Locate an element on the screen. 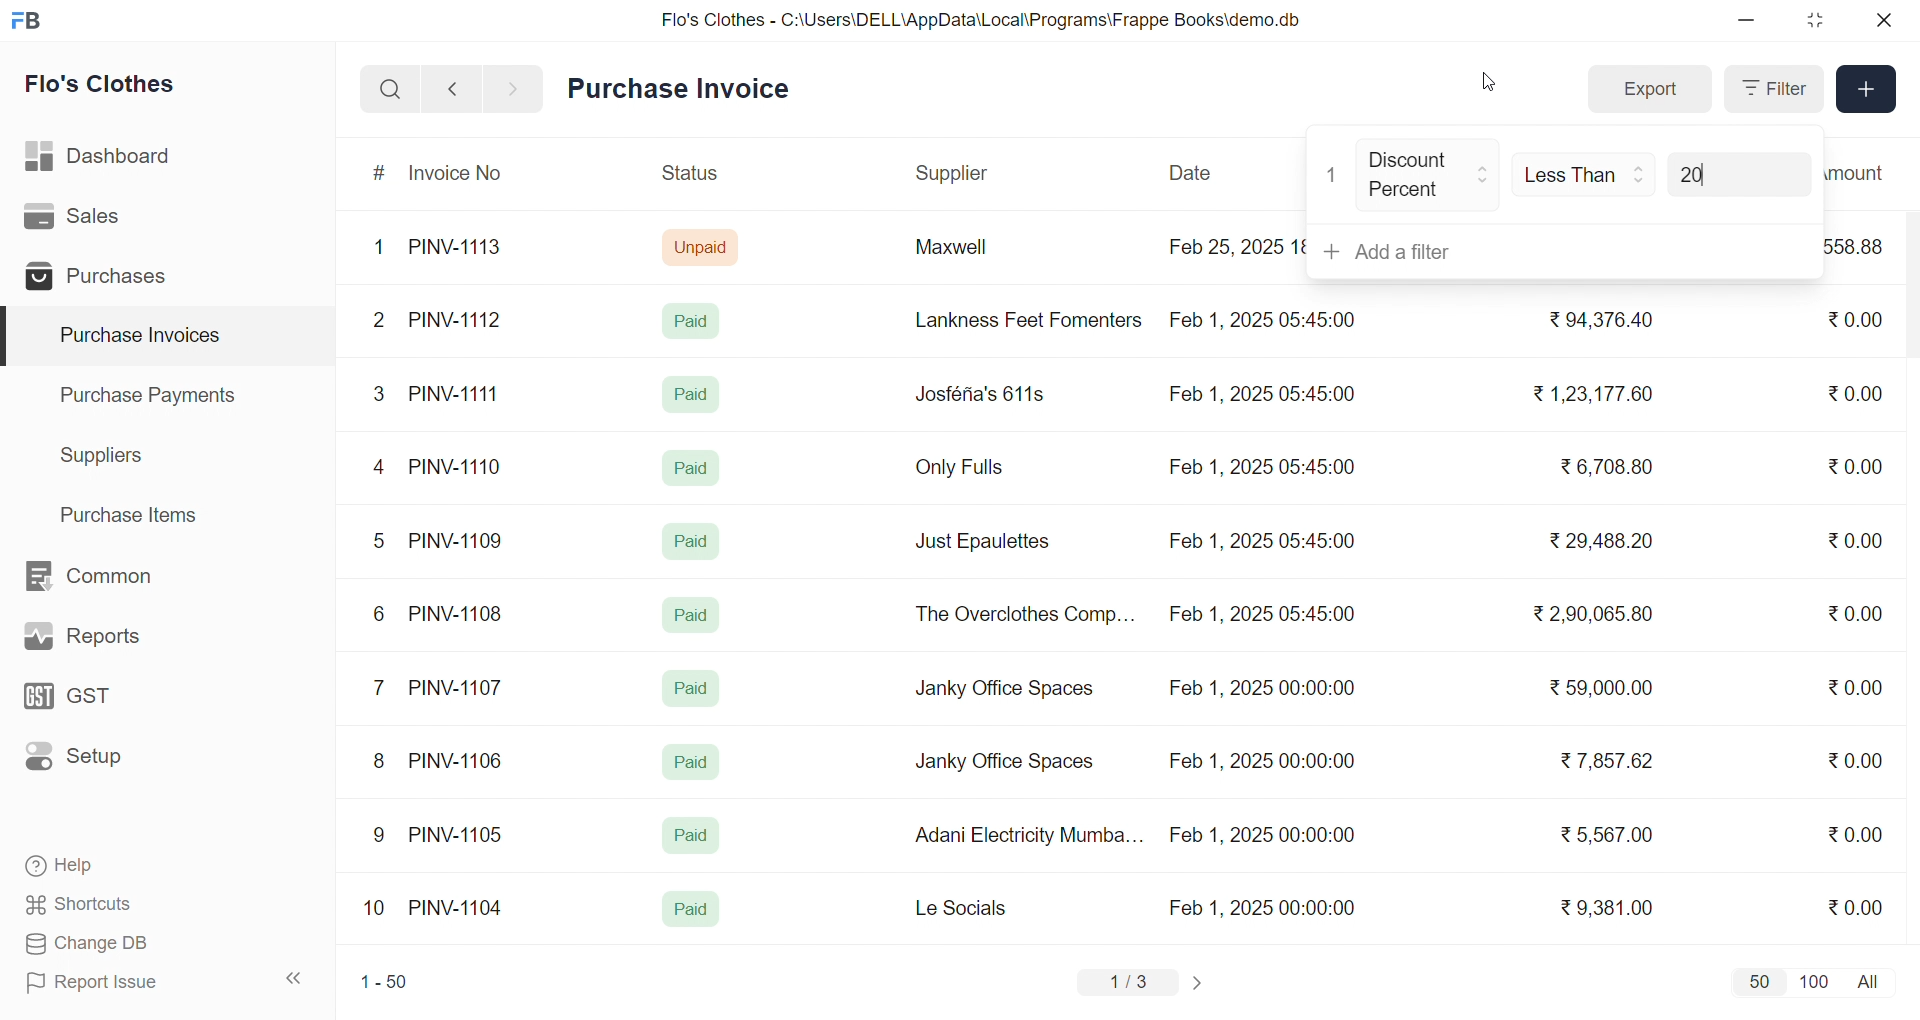 This screenshot has height=1020, width=1920. PINV-1109 is located at coordinates (458, 540).